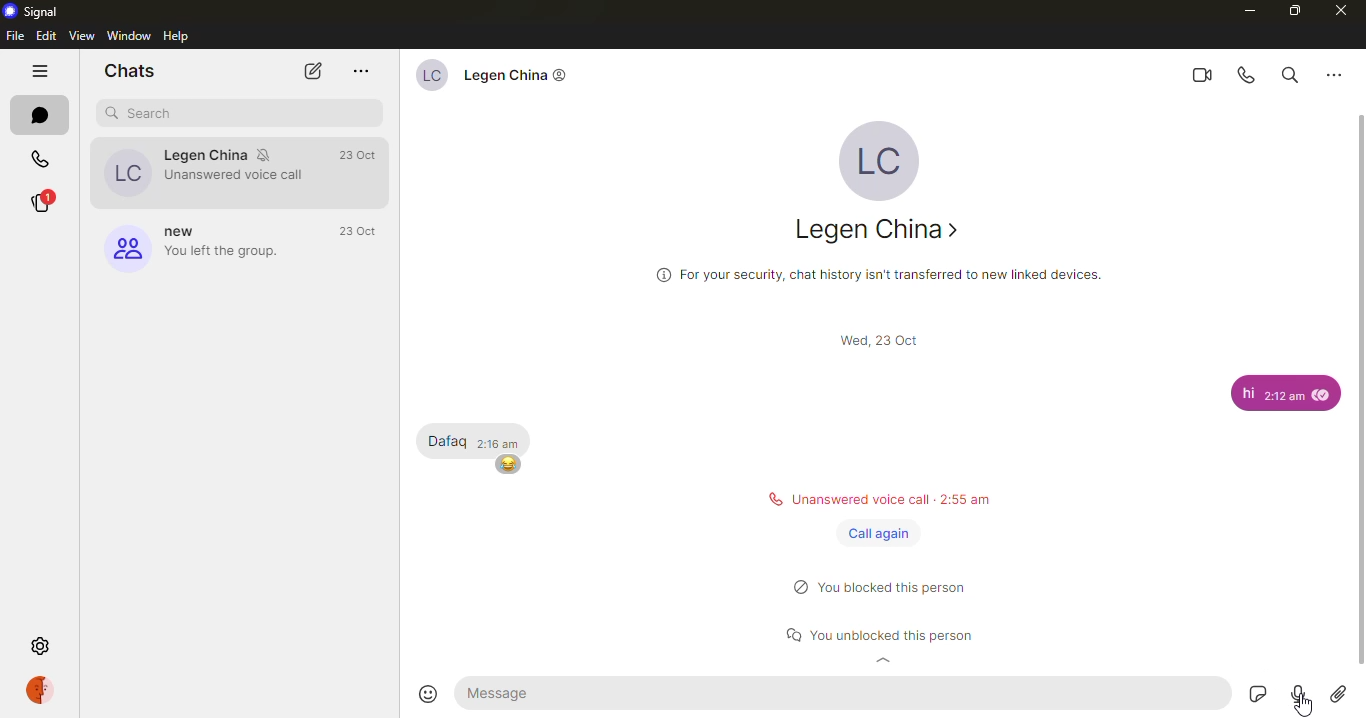 This screenshot has height=718, width=1366. Describe the element at coordinates (1340, 11) in the screenshot. I see `close` at that location.